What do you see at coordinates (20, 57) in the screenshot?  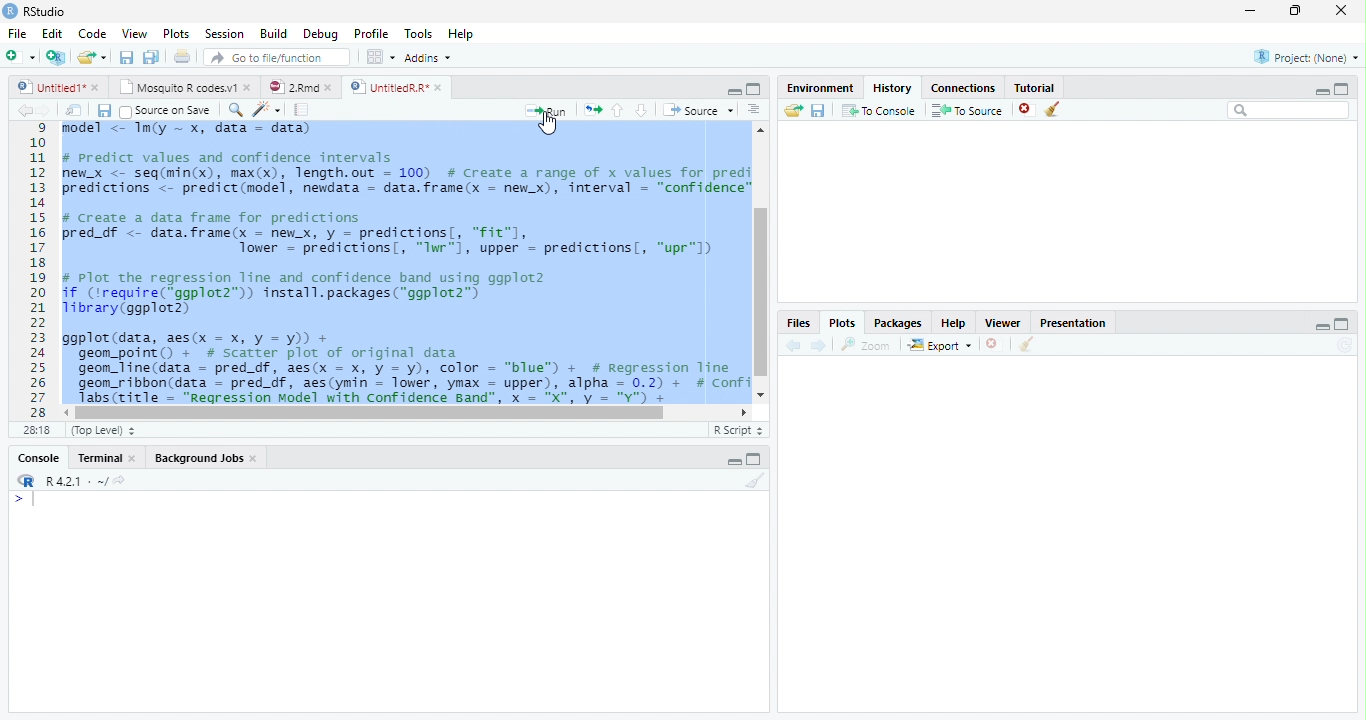 I see `New file` at bounding box center [20, 57].